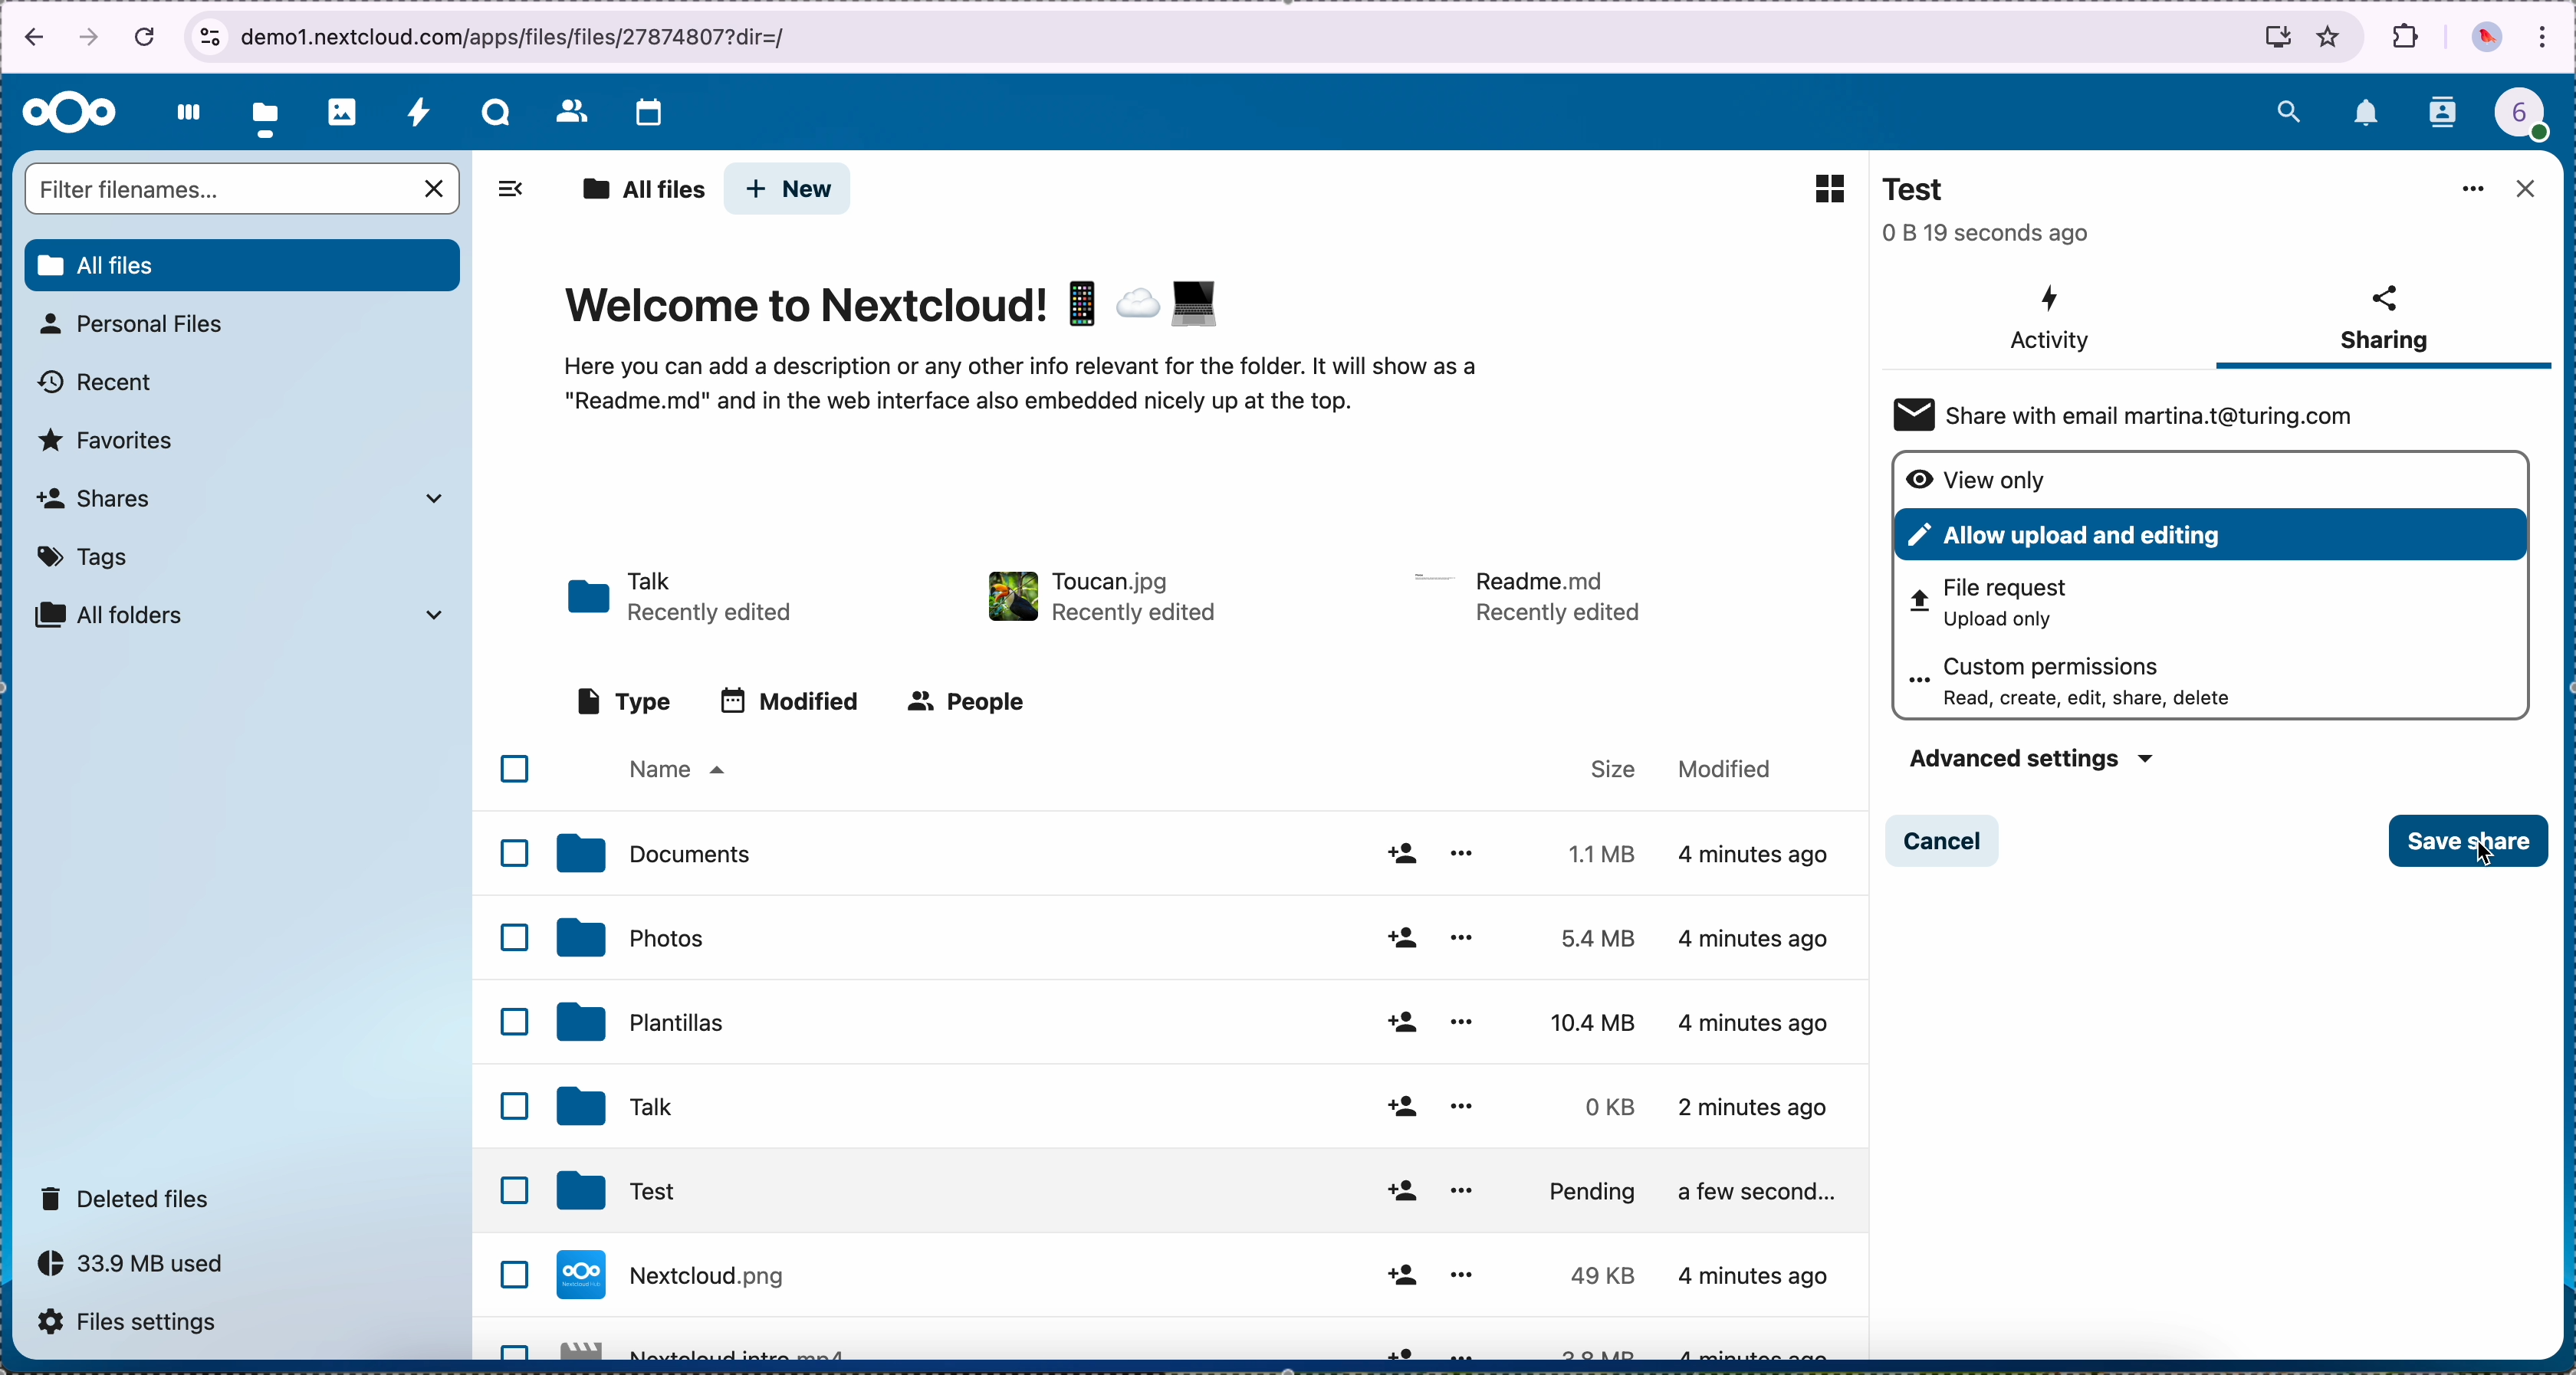 The height and width of the screenshot is (1375, 2576). I want to click on file, so click(1531, 595).